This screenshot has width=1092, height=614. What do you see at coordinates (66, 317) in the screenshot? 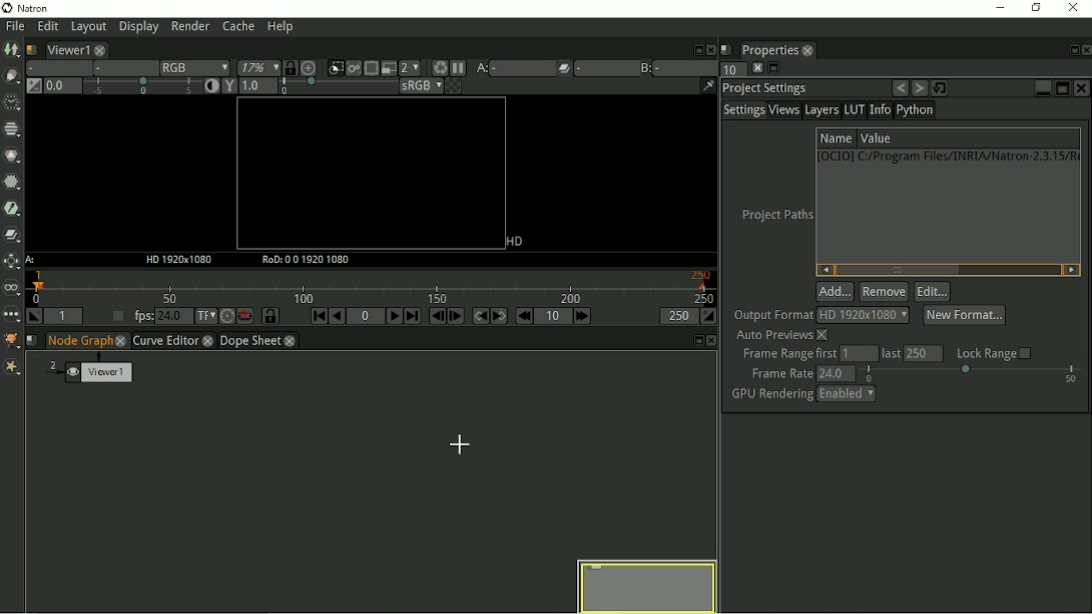
I see `Playback in point` at bounding box center [66, 317].